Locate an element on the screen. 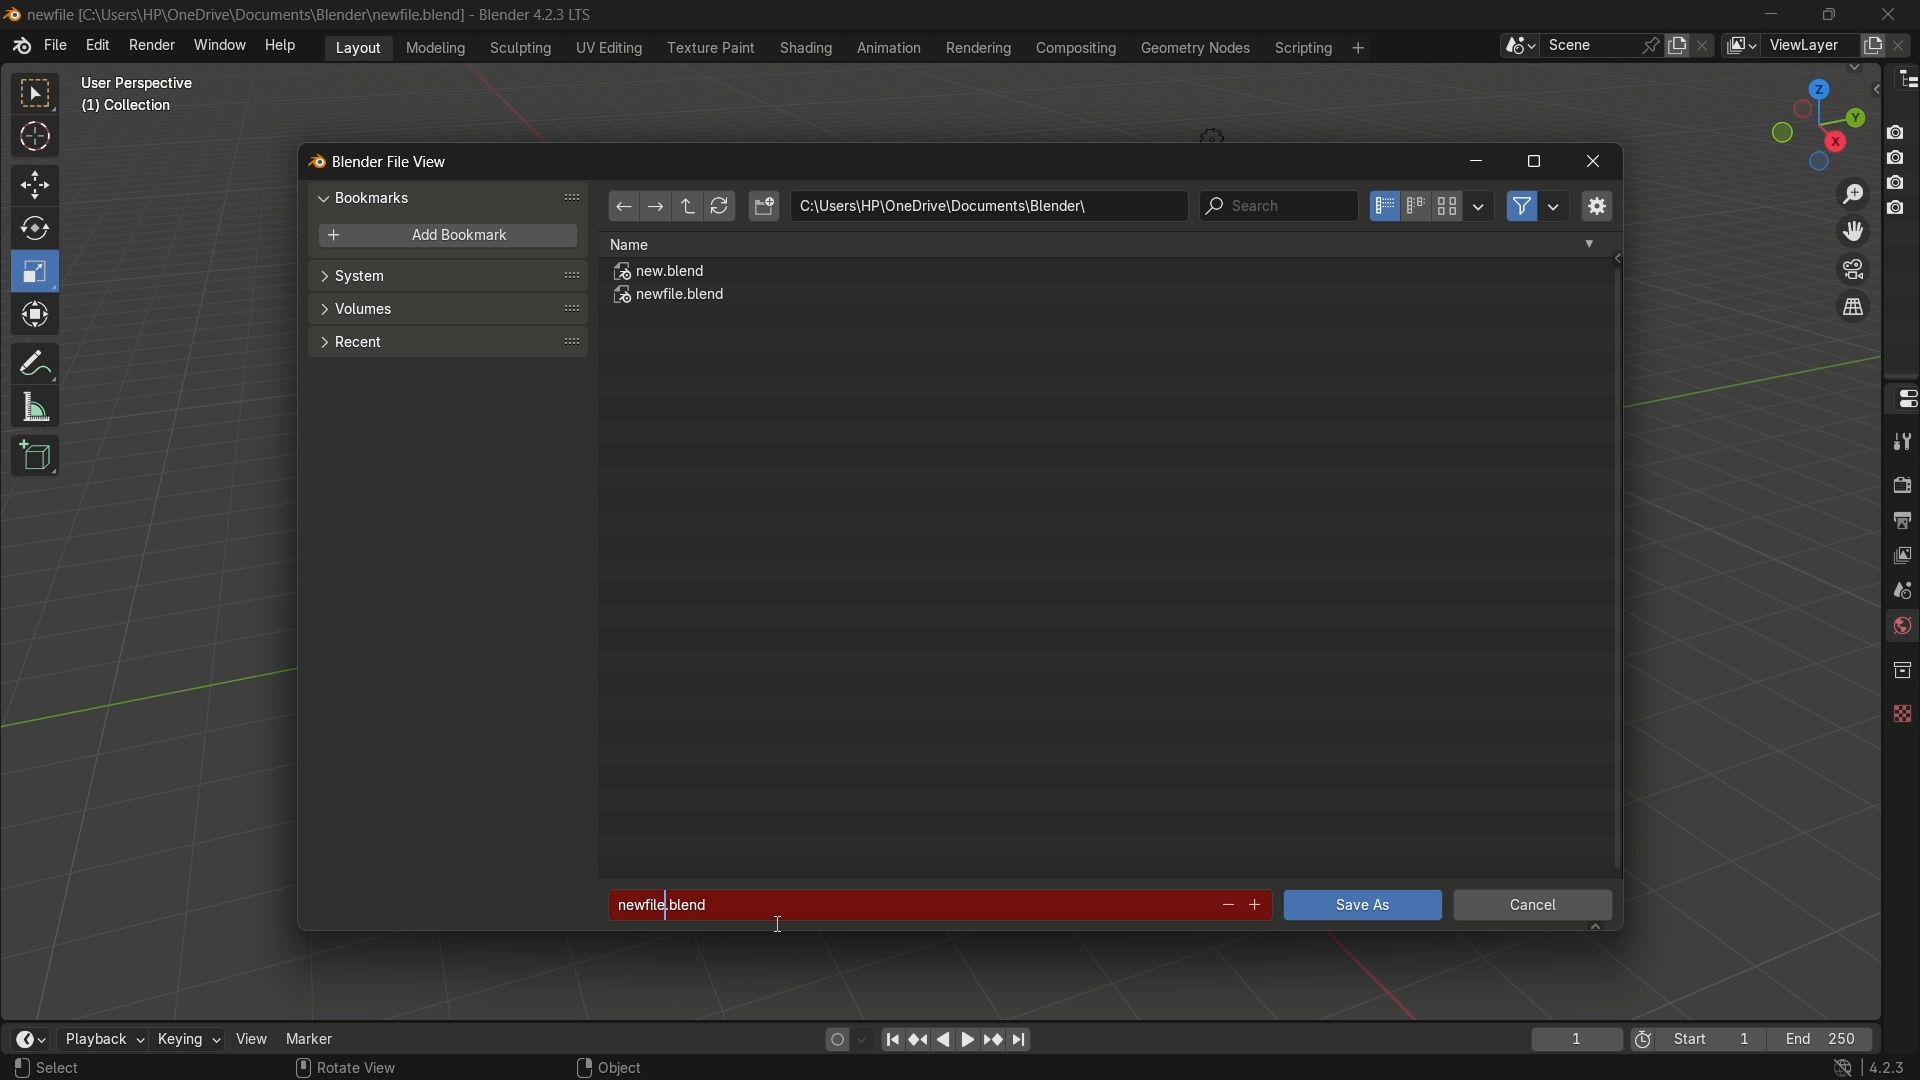  preset view is located at coordinates (1812, 120).